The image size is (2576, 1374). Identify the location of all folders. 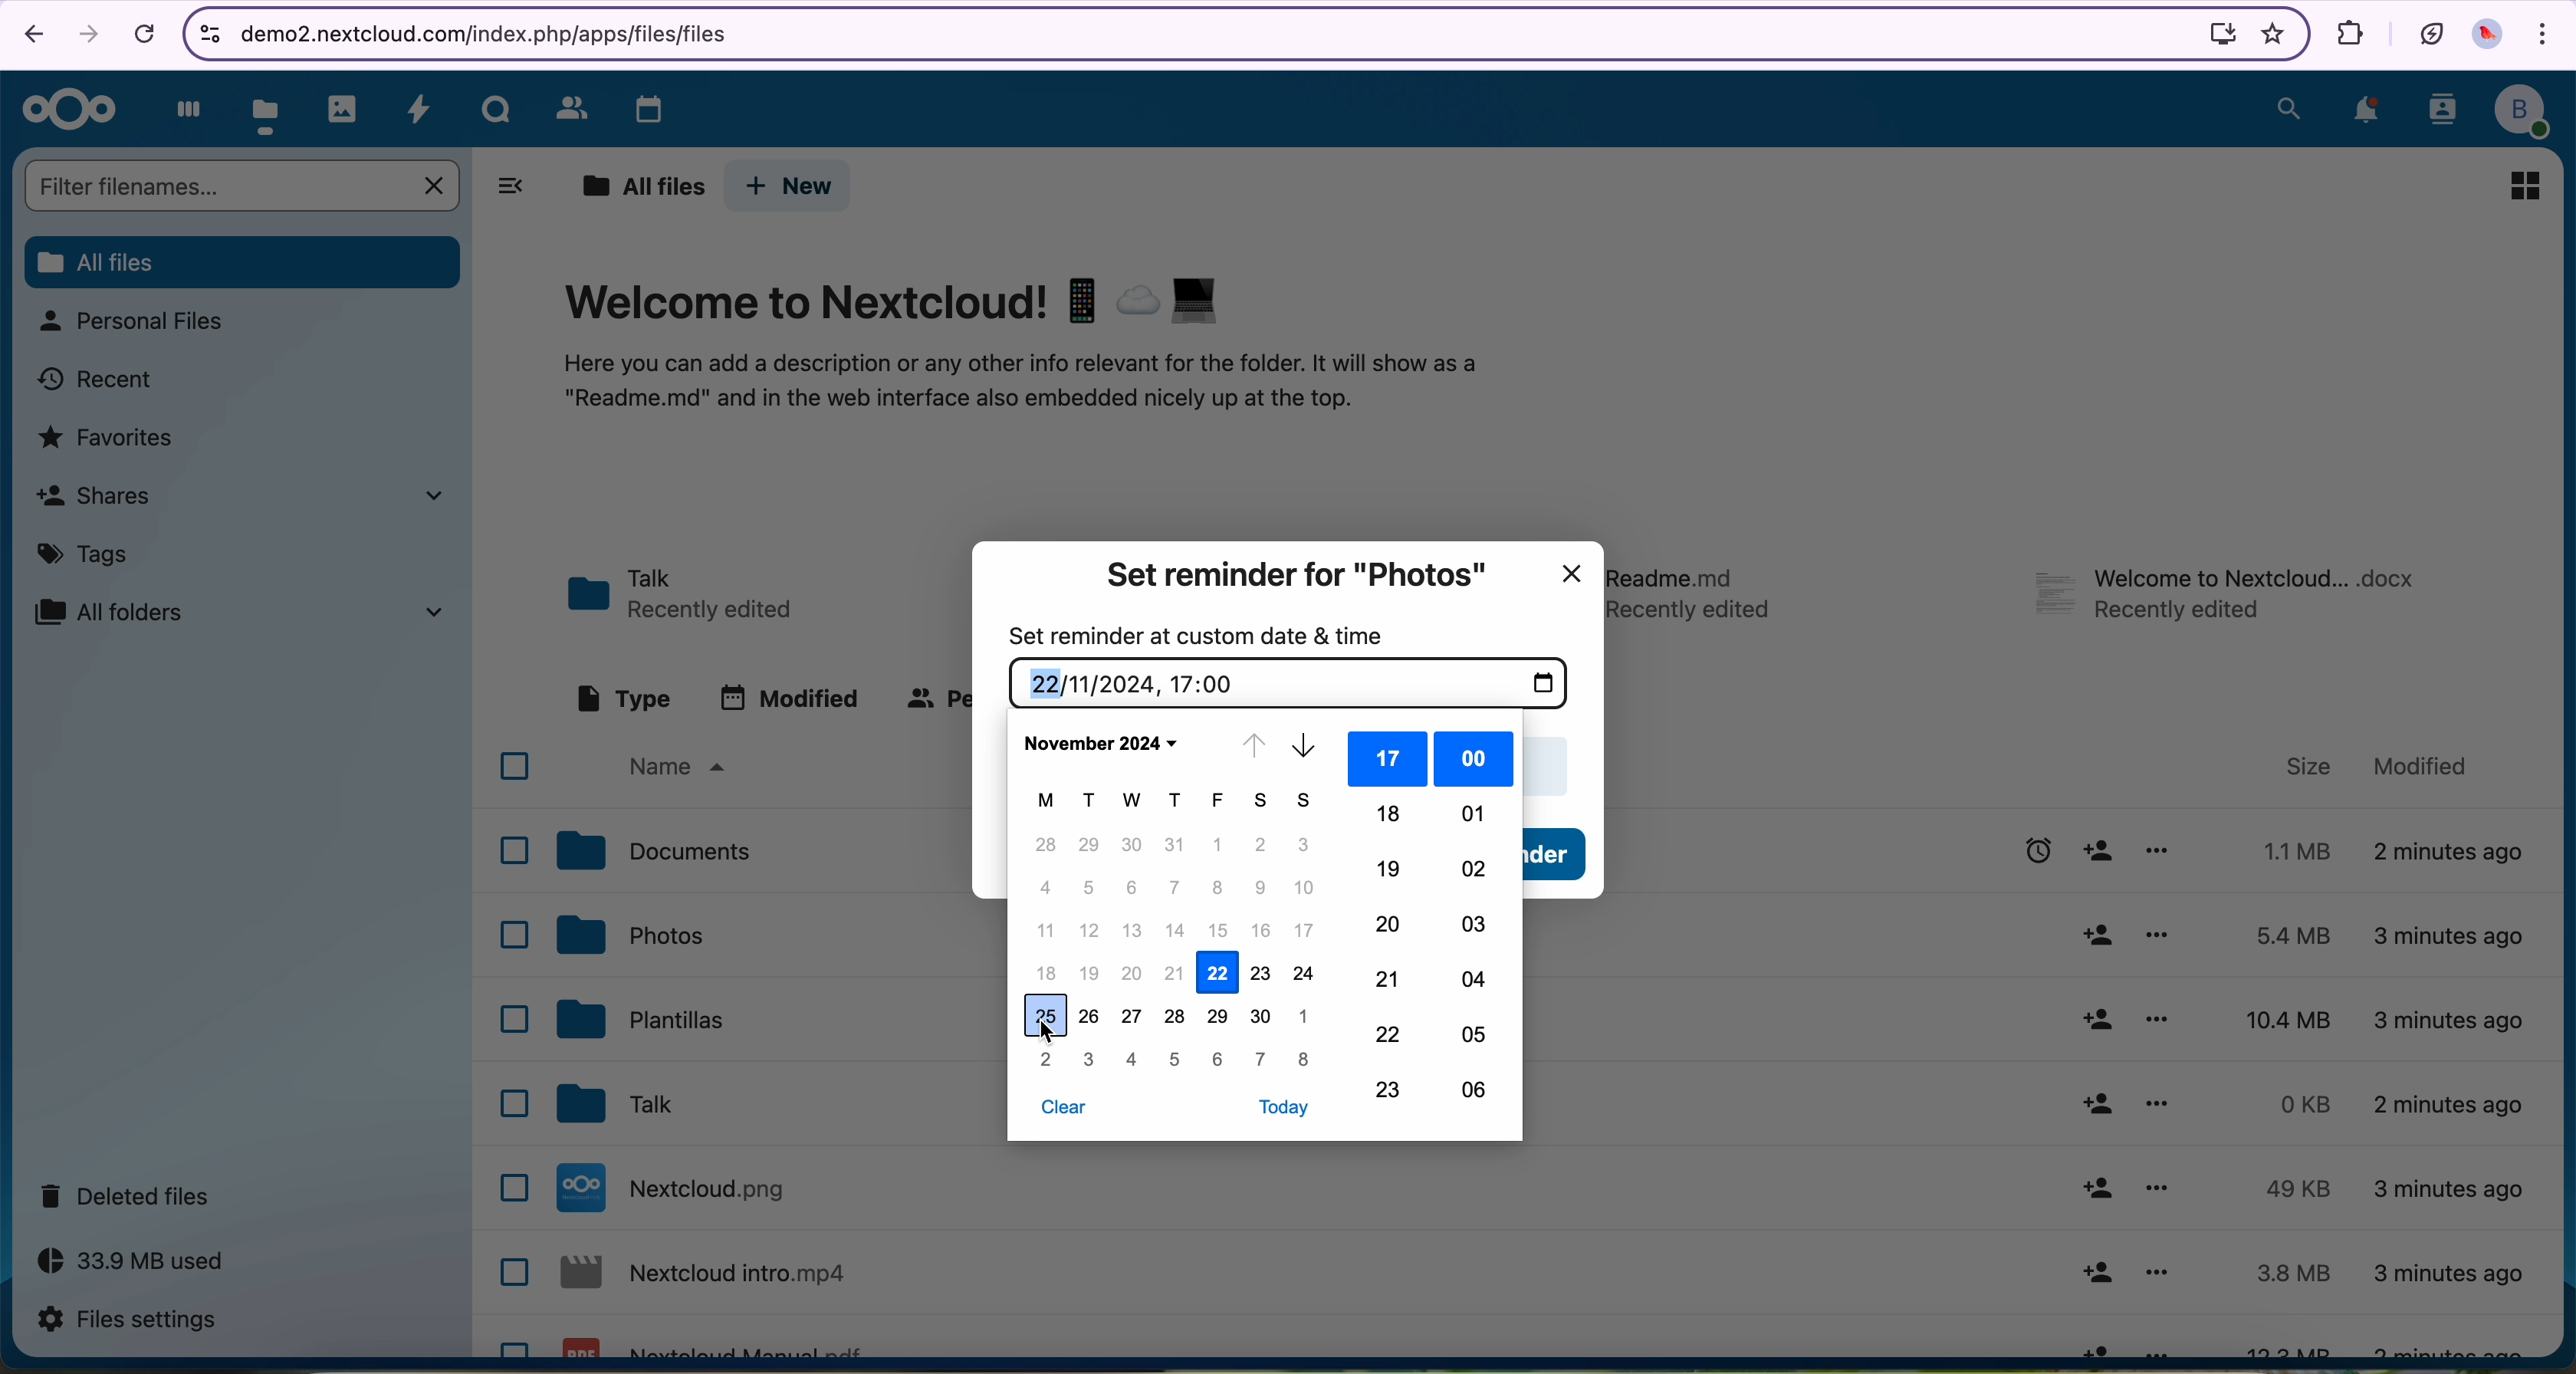
(248, 611).